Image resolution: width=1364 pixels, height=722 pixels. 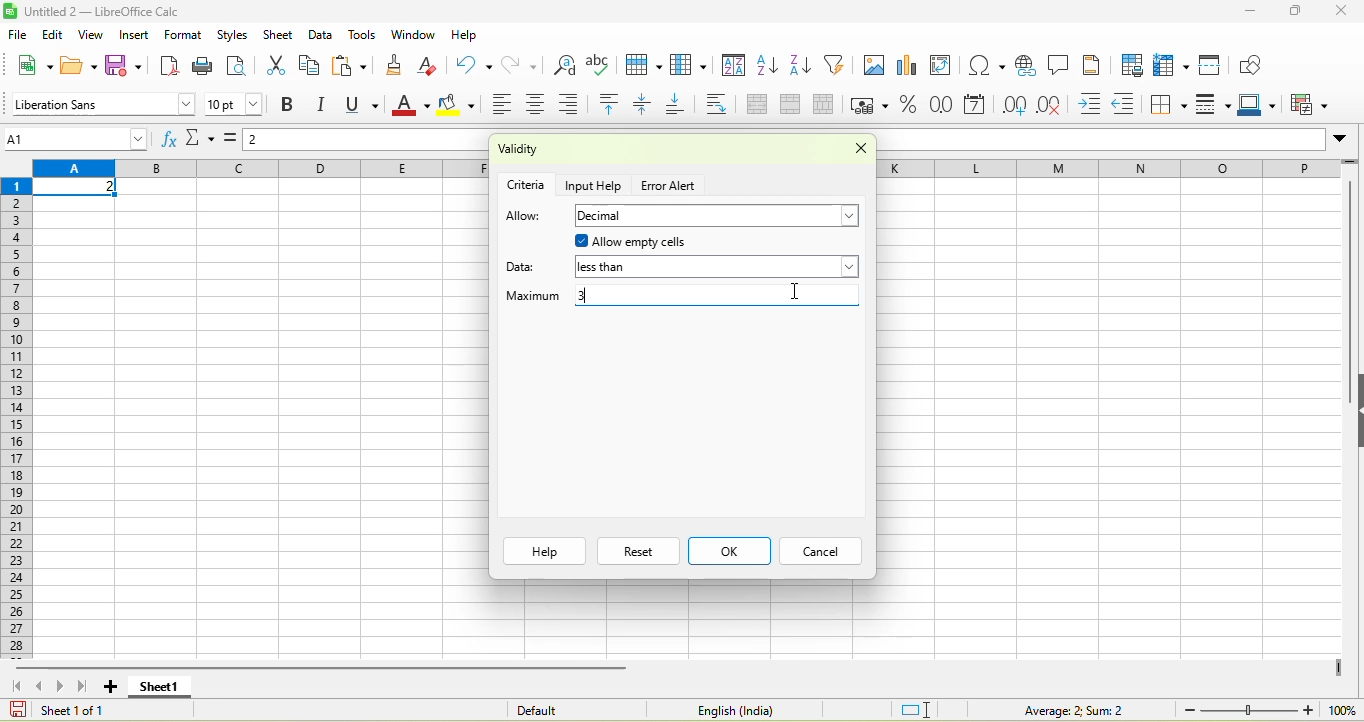 I want to click on format as date, so click(x=976, y=106).